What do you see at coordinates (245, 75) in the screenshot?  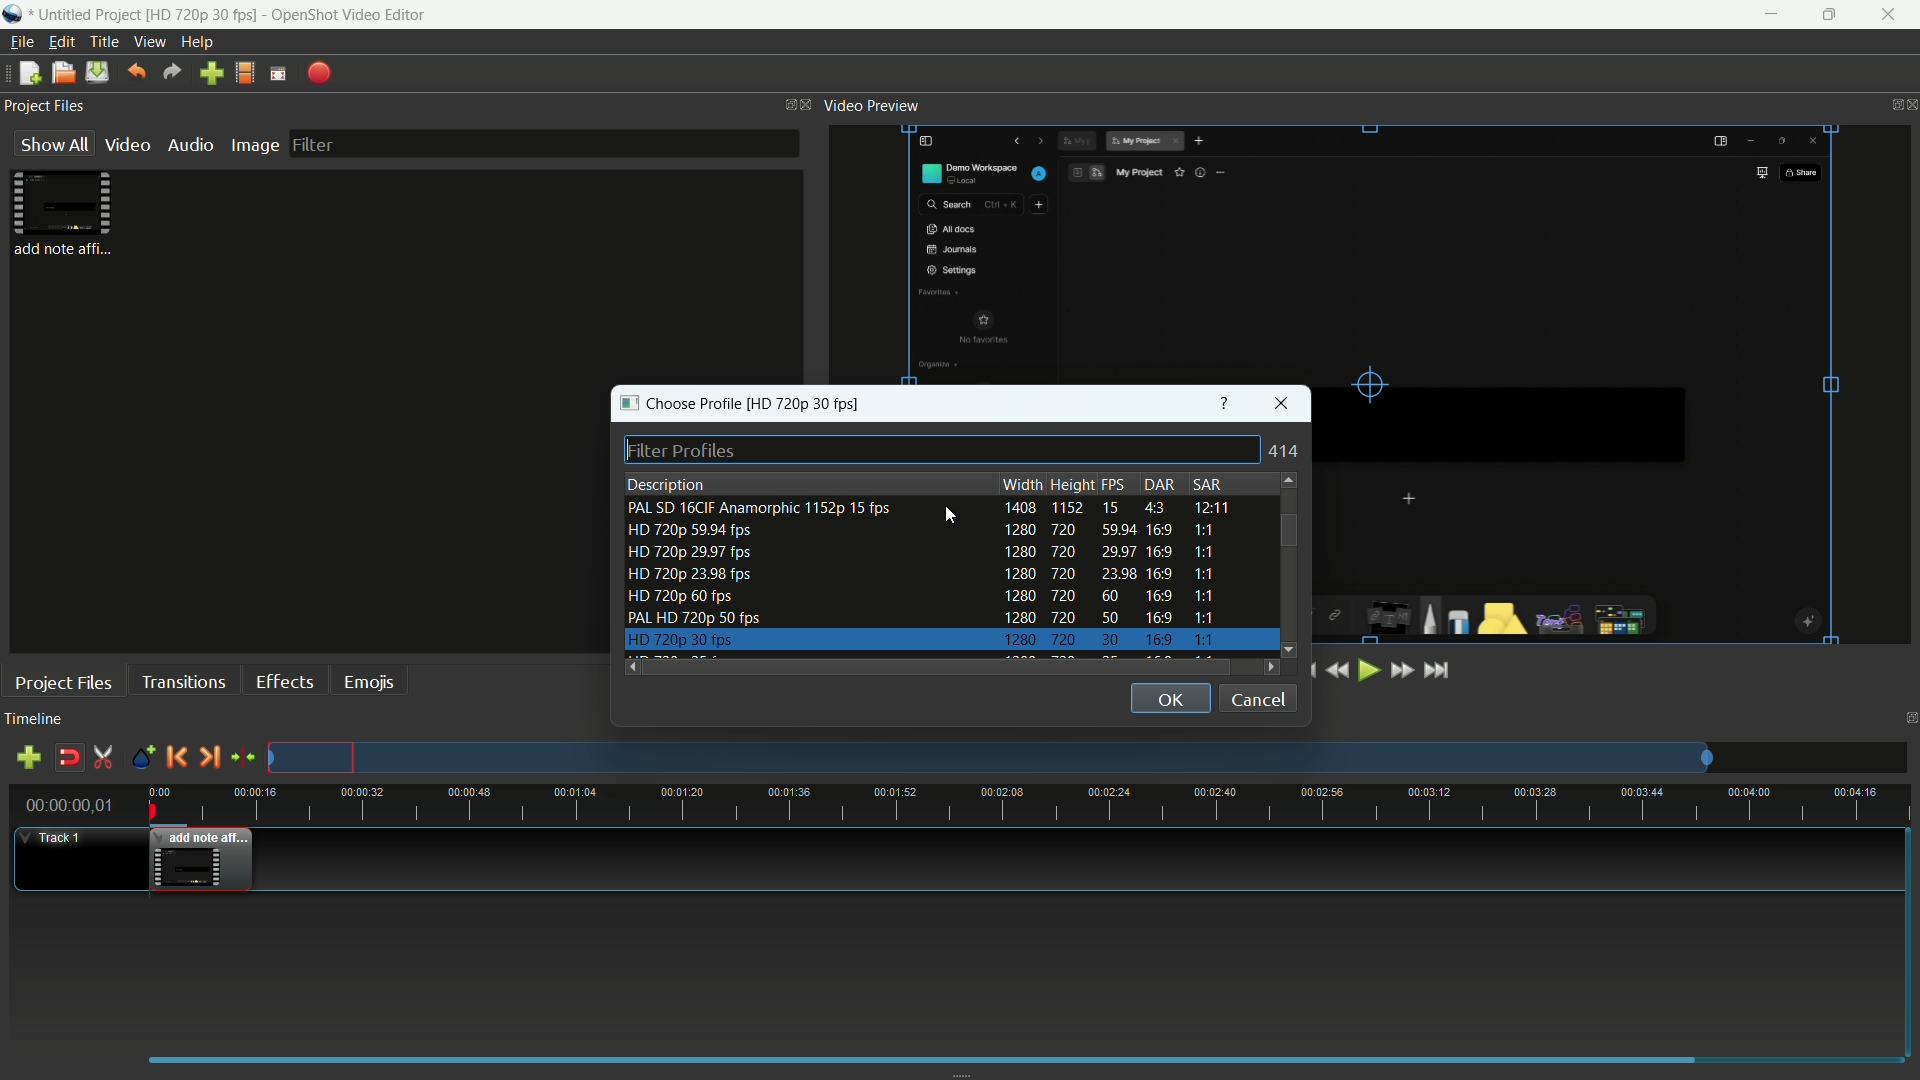 I see `profile` at bounding box center [245, 75].